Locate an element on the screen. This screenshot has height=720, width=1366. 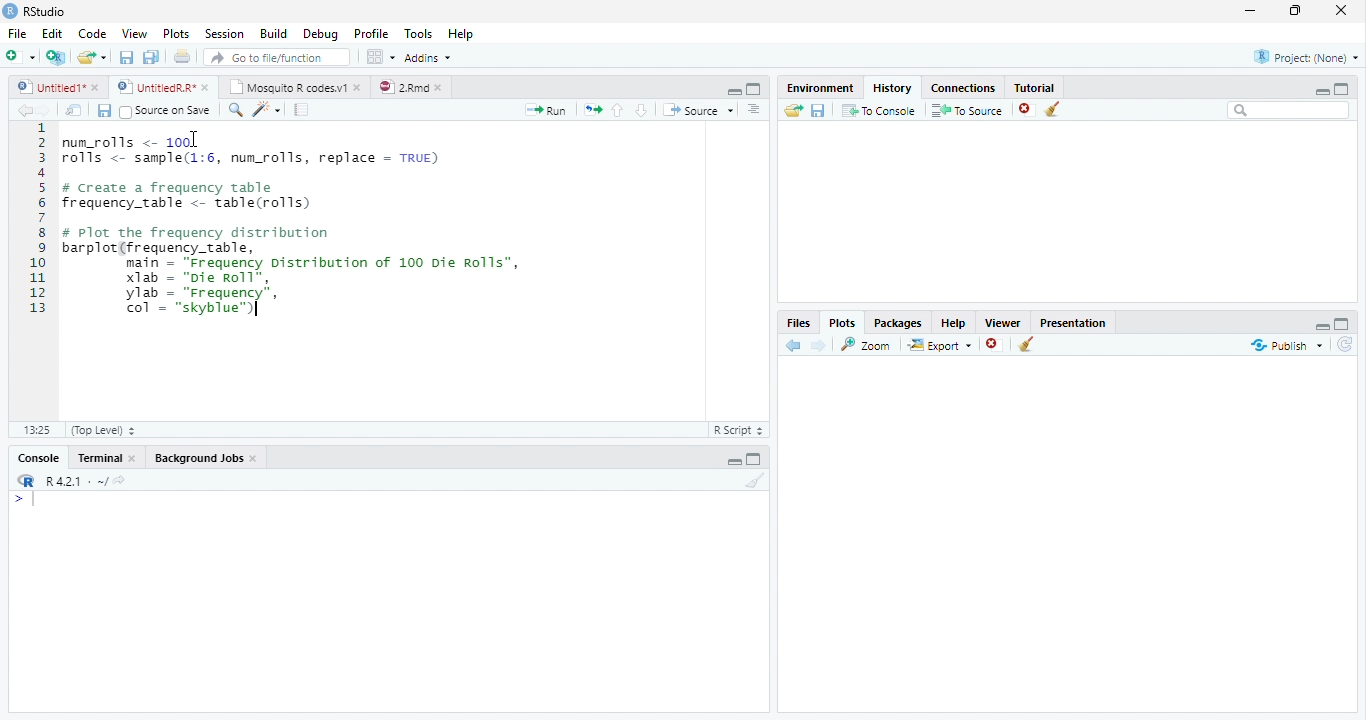
Save is located at coordinates (103, 110).